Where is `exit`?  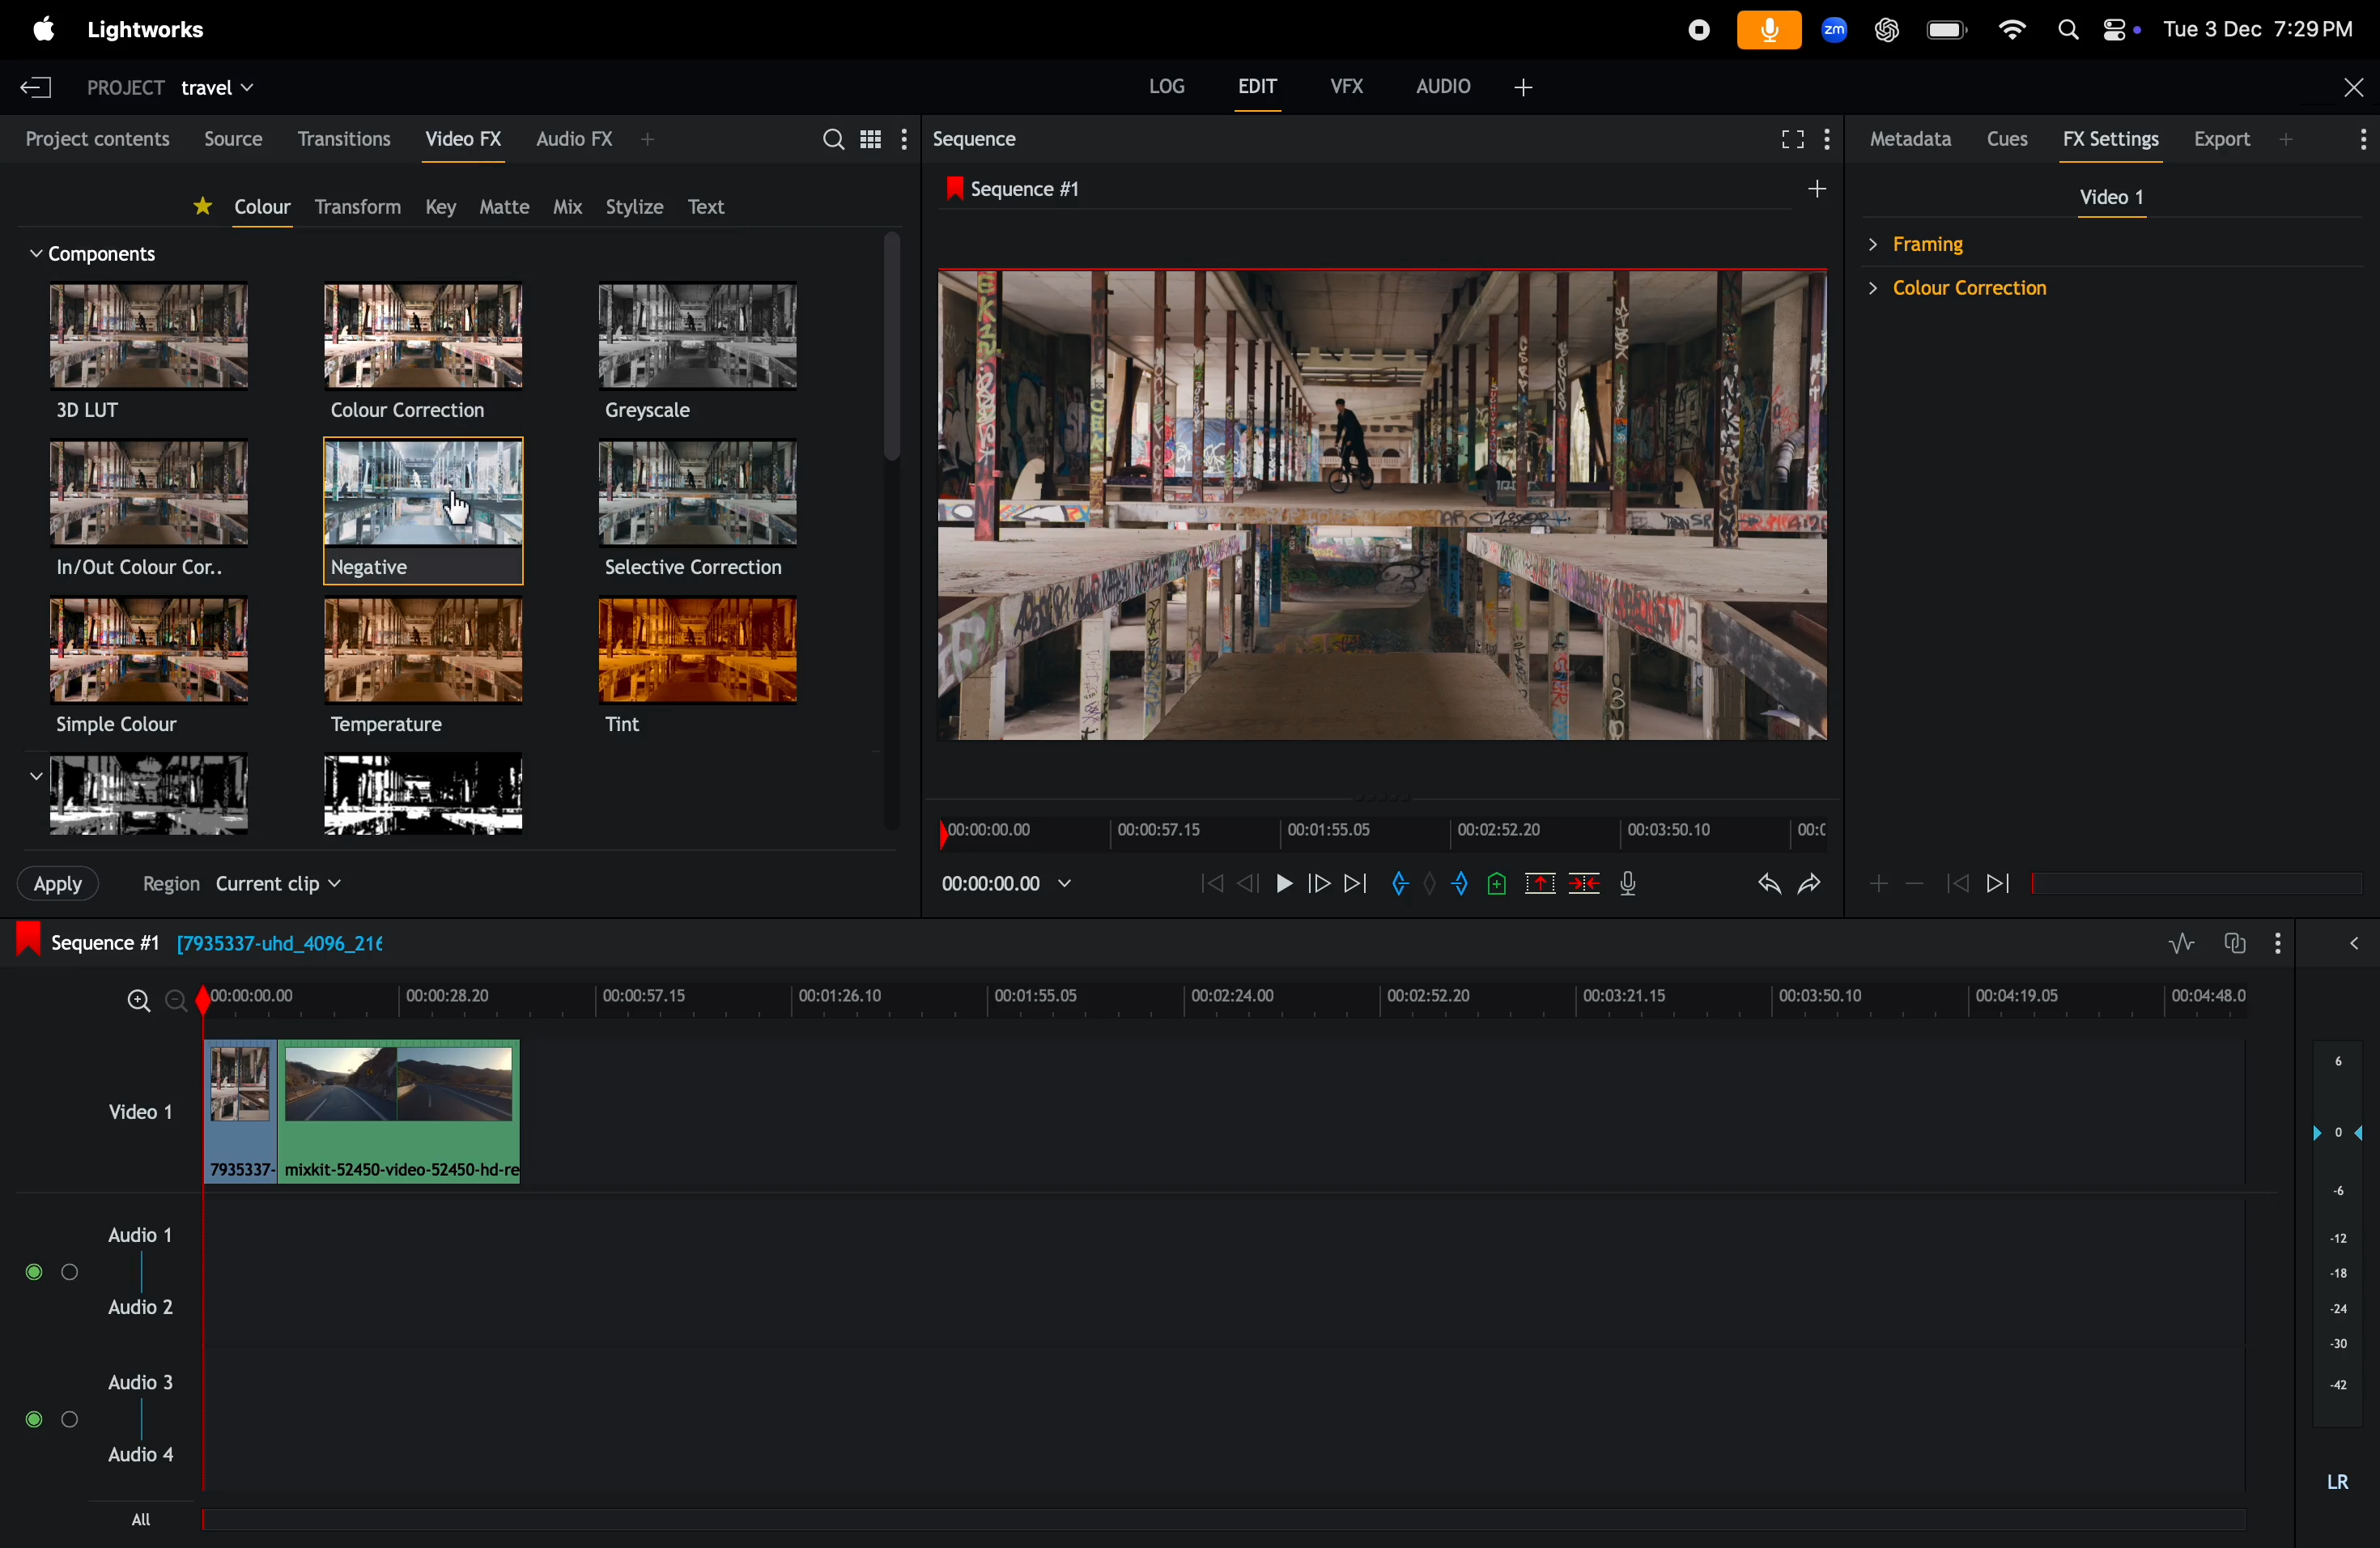 exit is located at coordinates (39, 85).